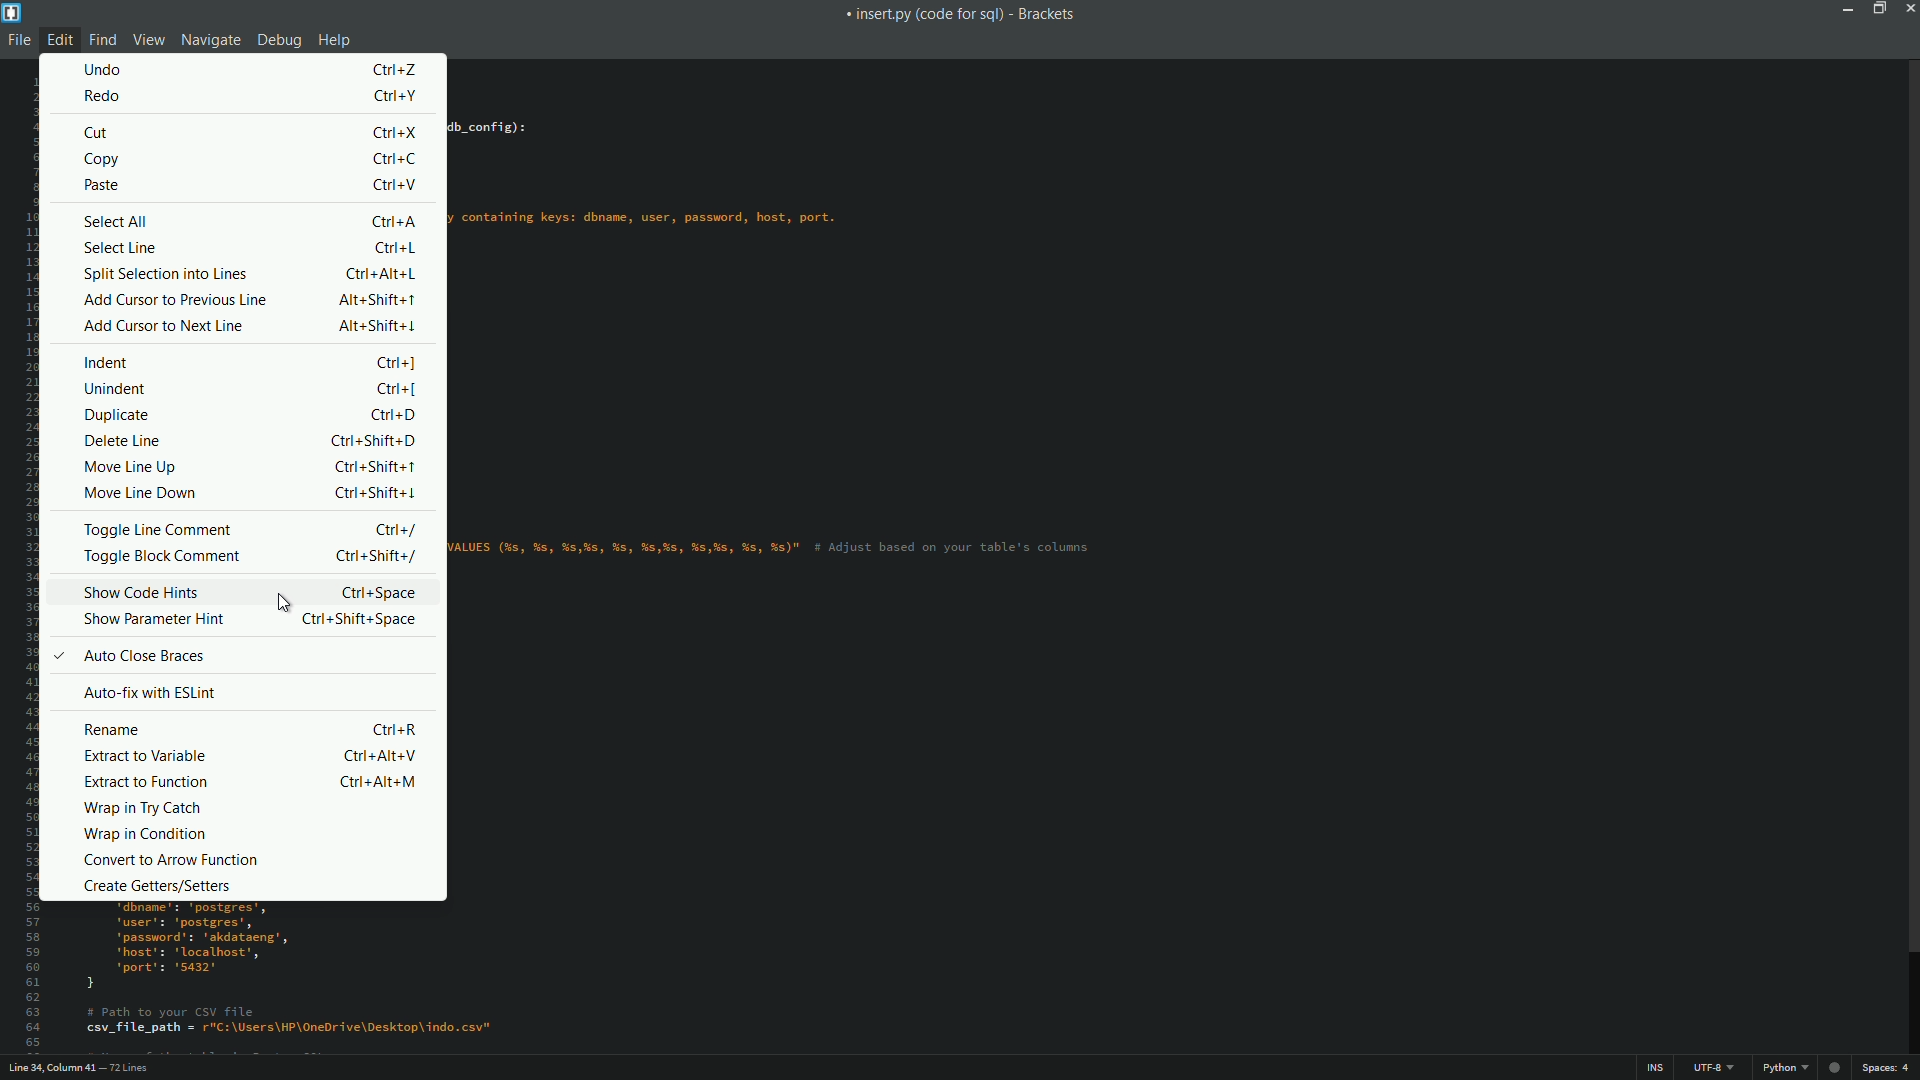 Image resolution: width=1920 pixels, height=1080 pixels. I want to click on keyboard shortcut, so click(397, 247).